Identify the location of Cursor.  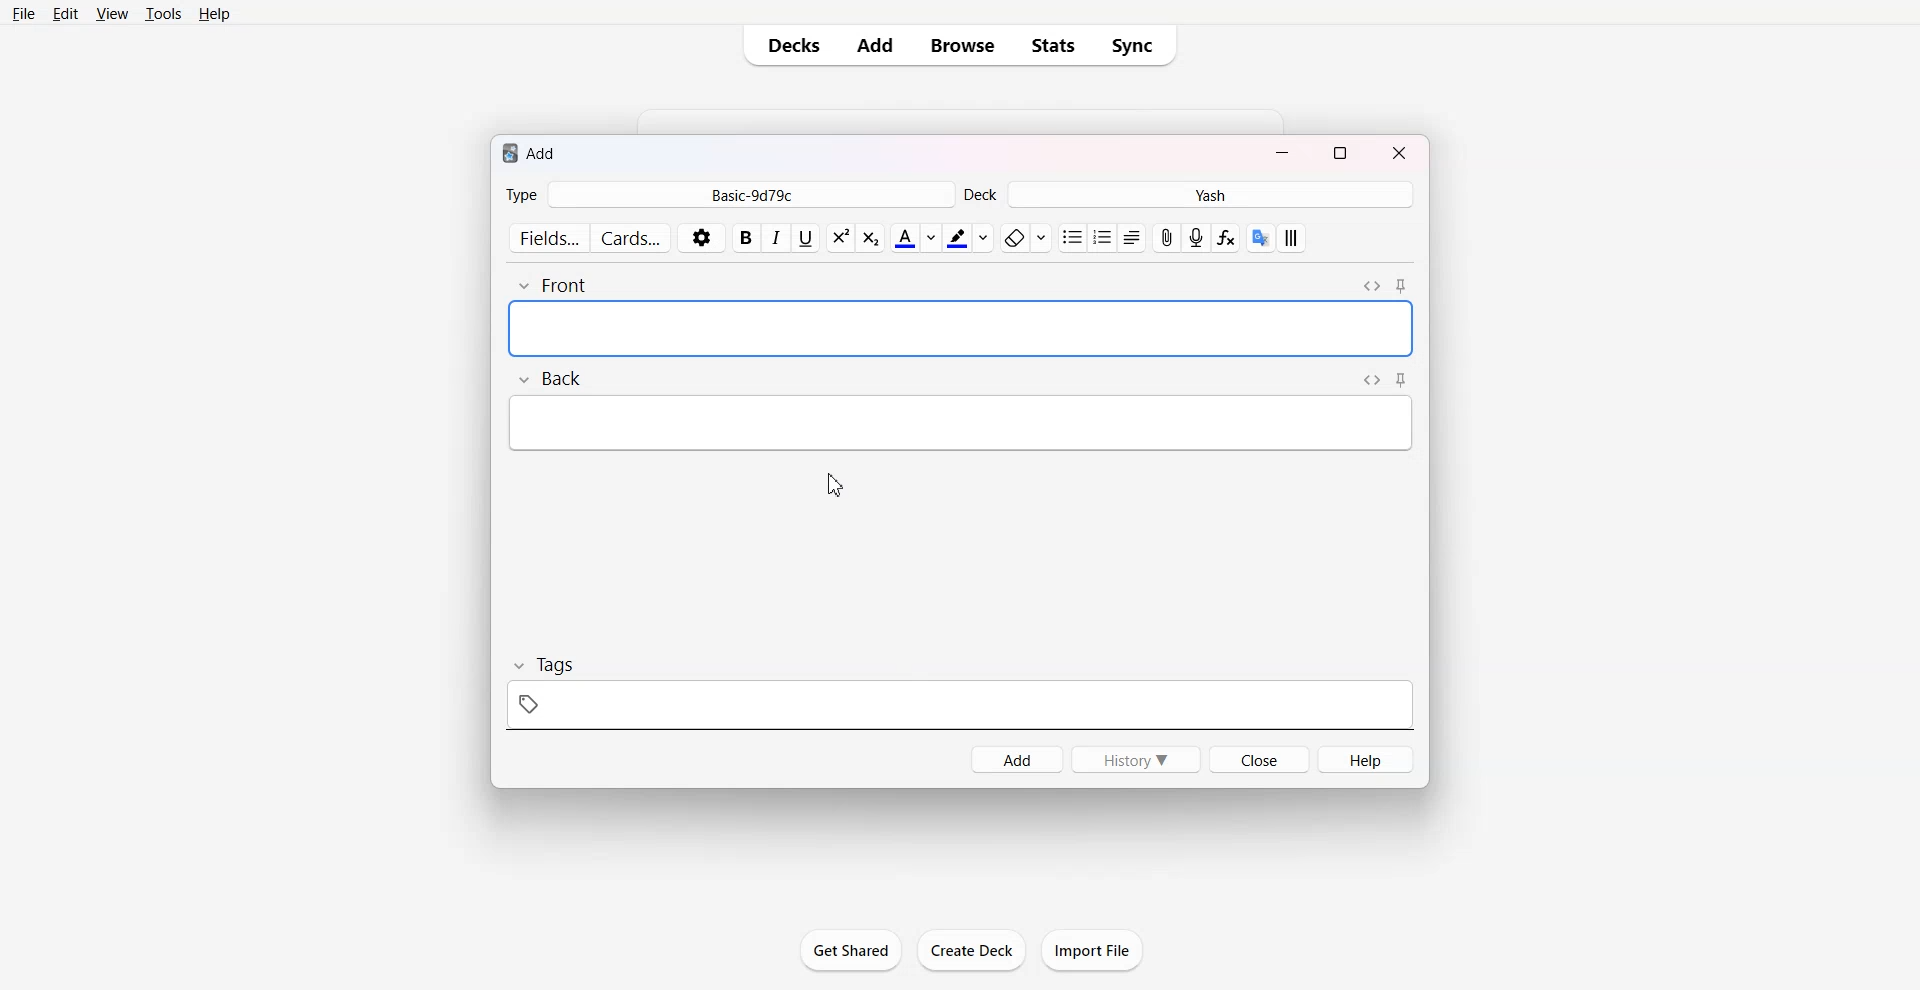
(835, 485).